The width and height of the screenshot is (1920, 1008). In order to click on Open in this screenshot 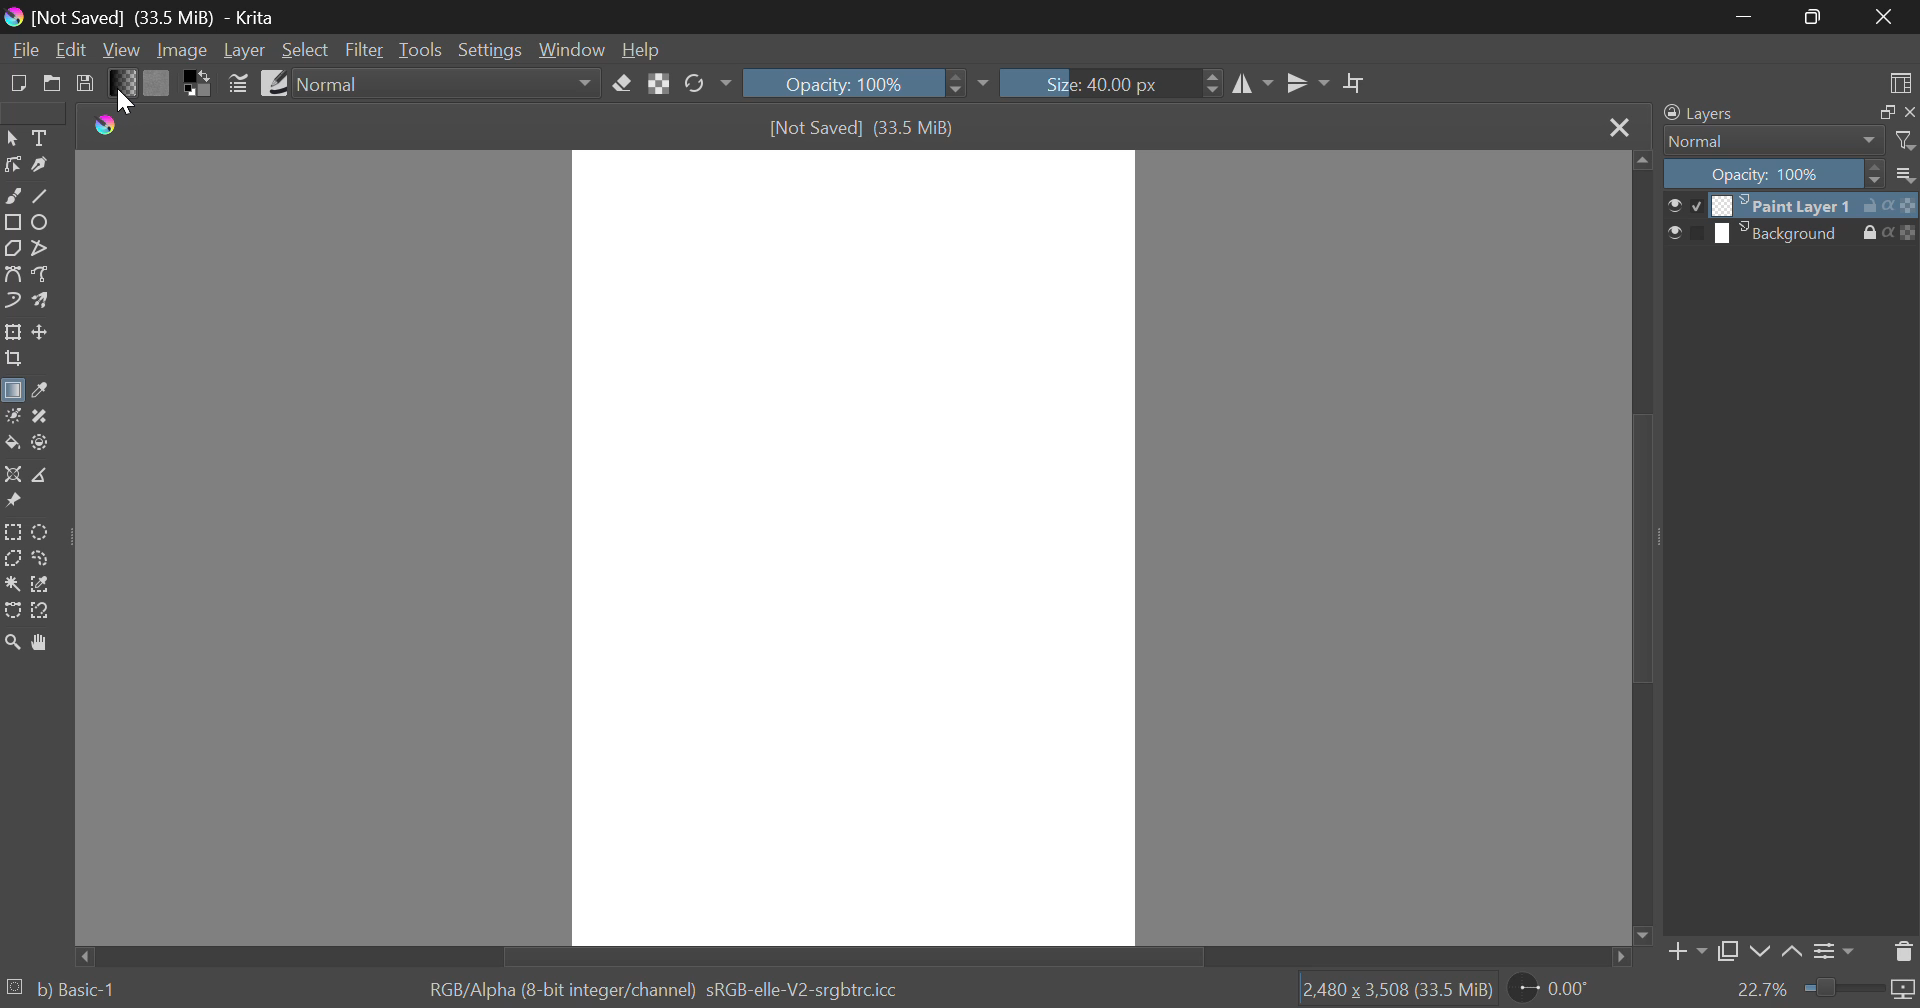, I will do `click(52, 83)`.